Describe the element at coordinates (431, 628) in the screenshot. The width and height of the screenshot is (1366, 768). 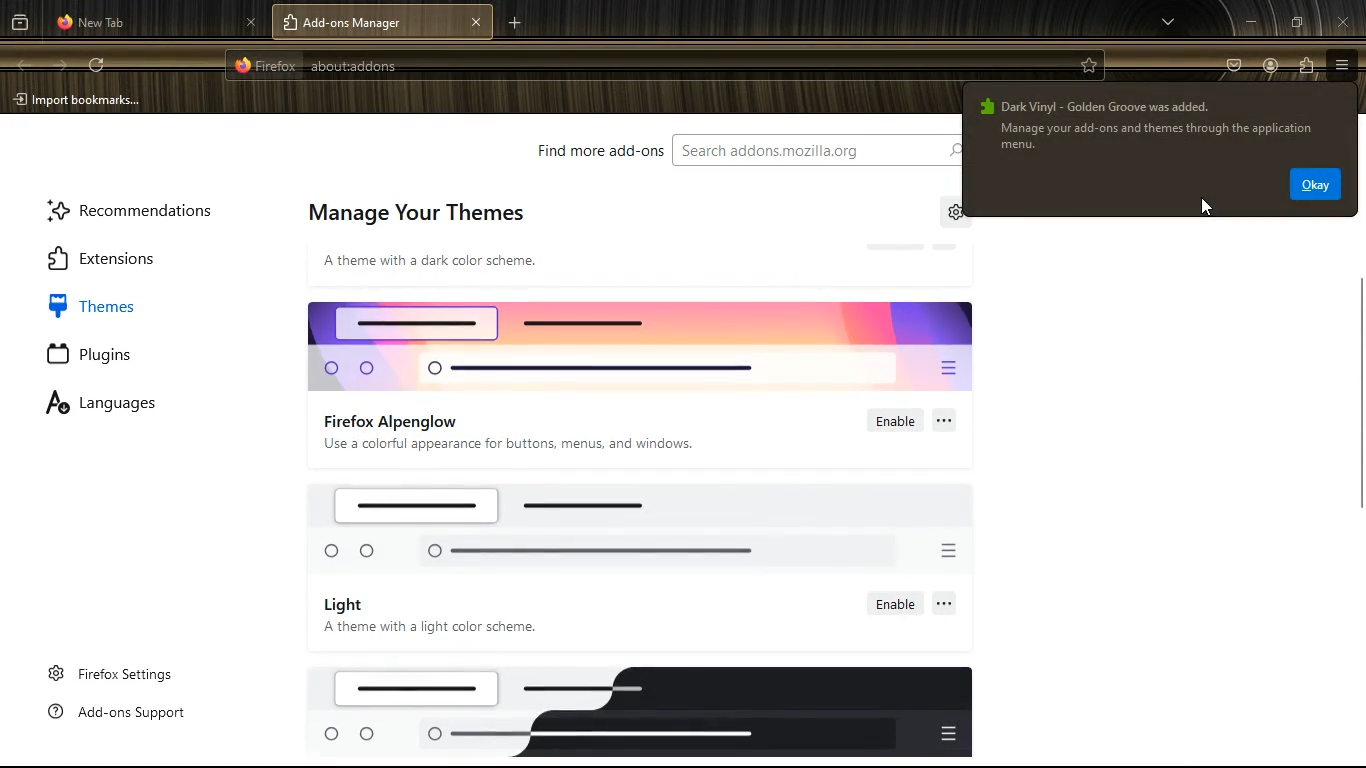
I see `A theme with a light color scheme.` at that location.